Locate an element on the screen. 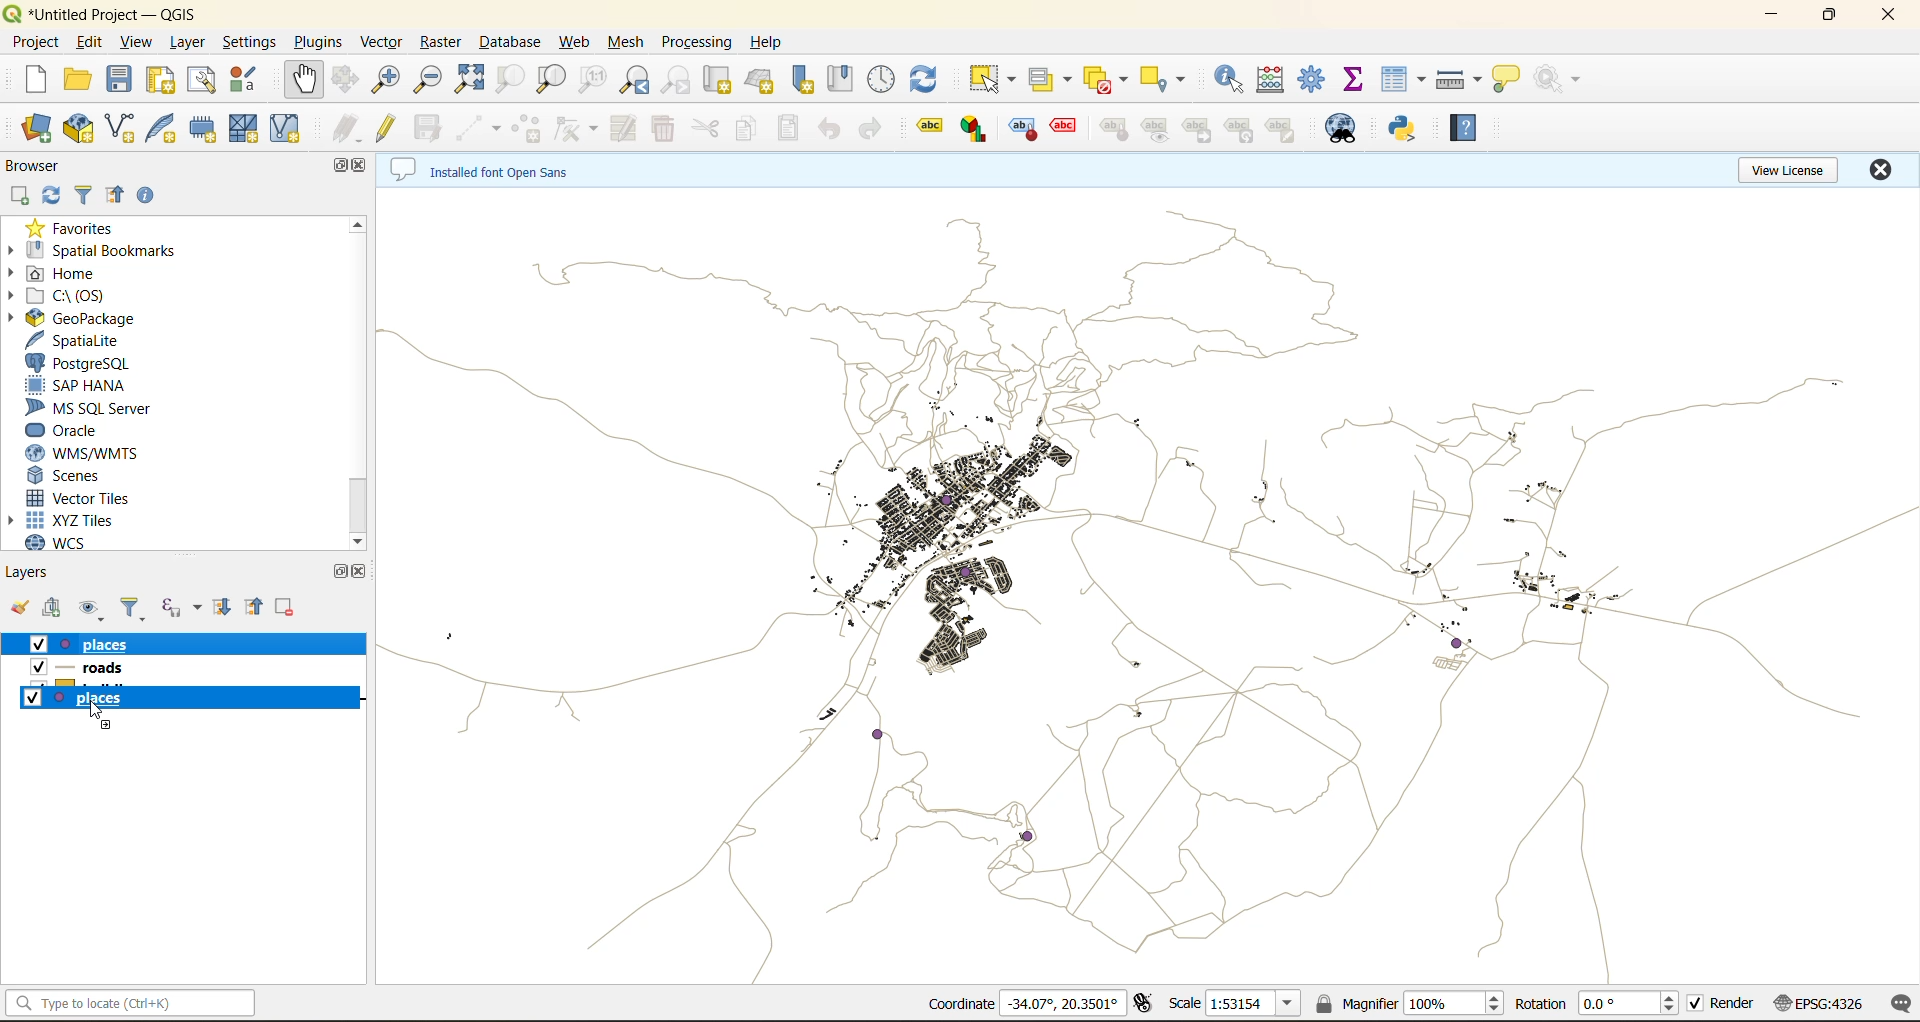  close is located at coordinates (364, 167).